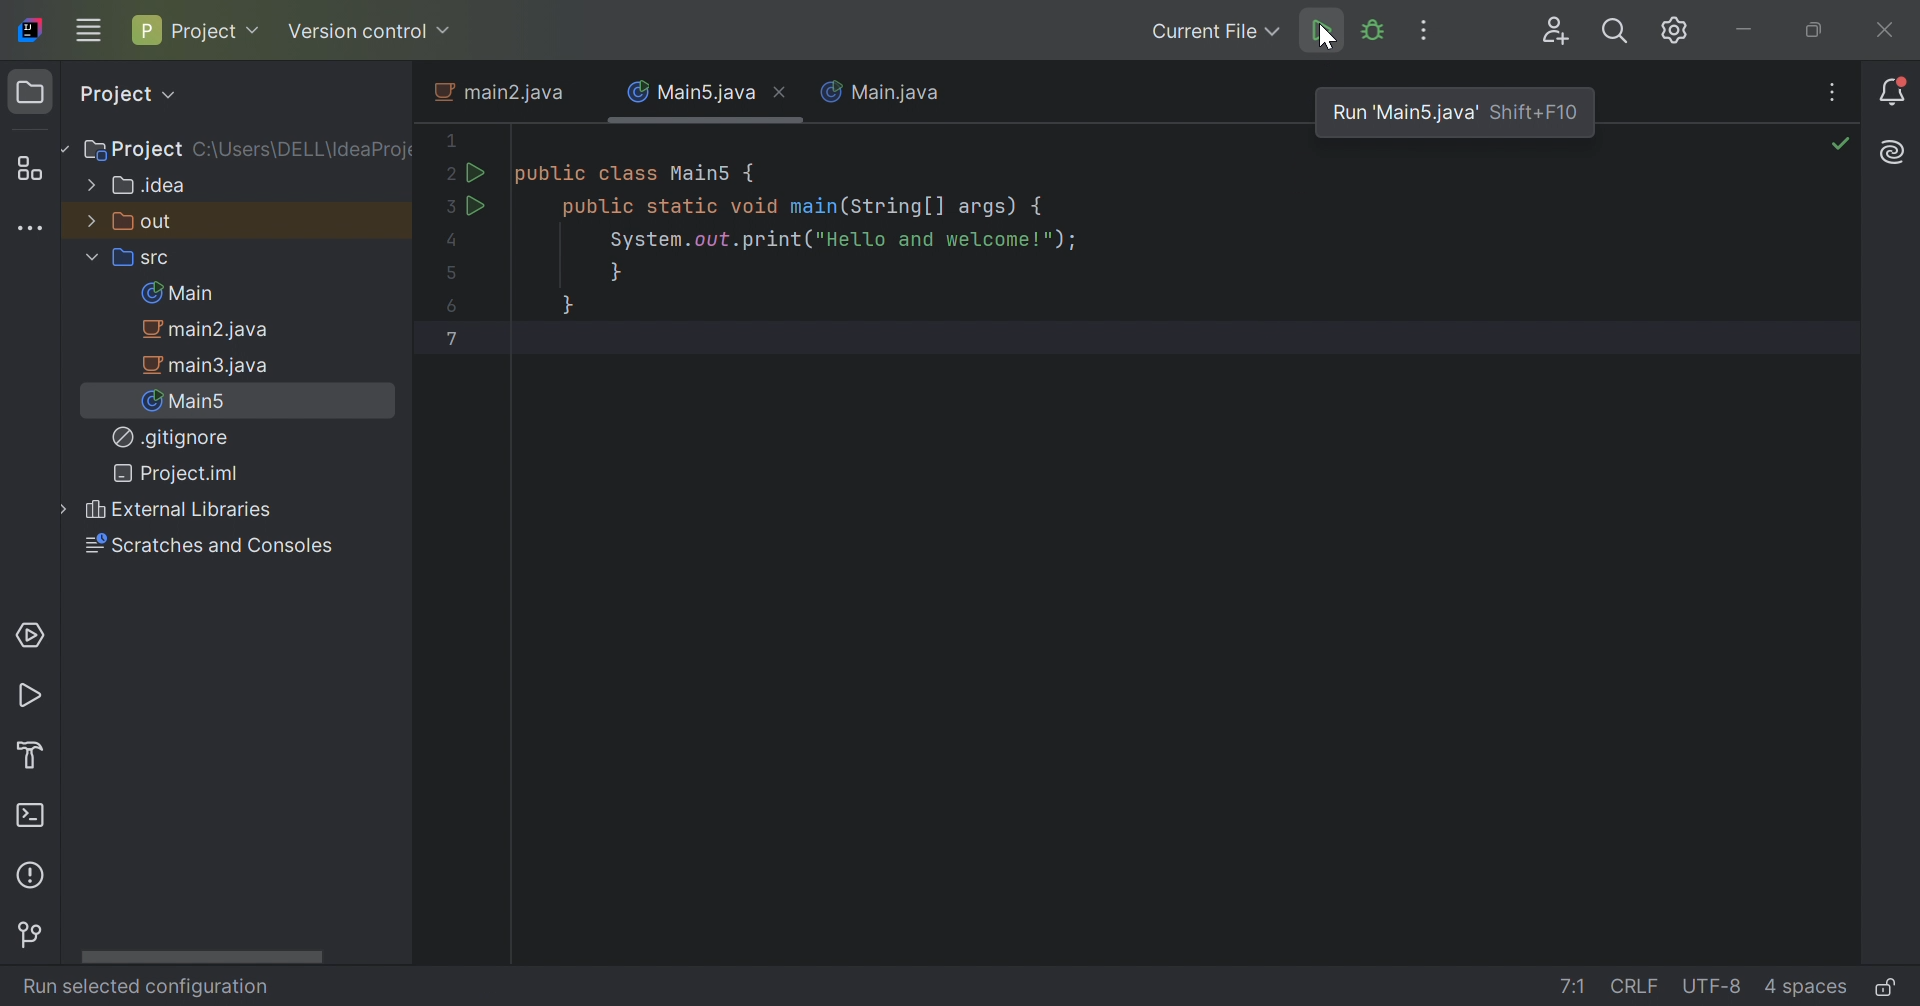 This screenshot has width=1920, height=1006. What do you see at coordinates (1331, 40) in the screenshot?
I see `cursor` at bounding box center [1331, 40].